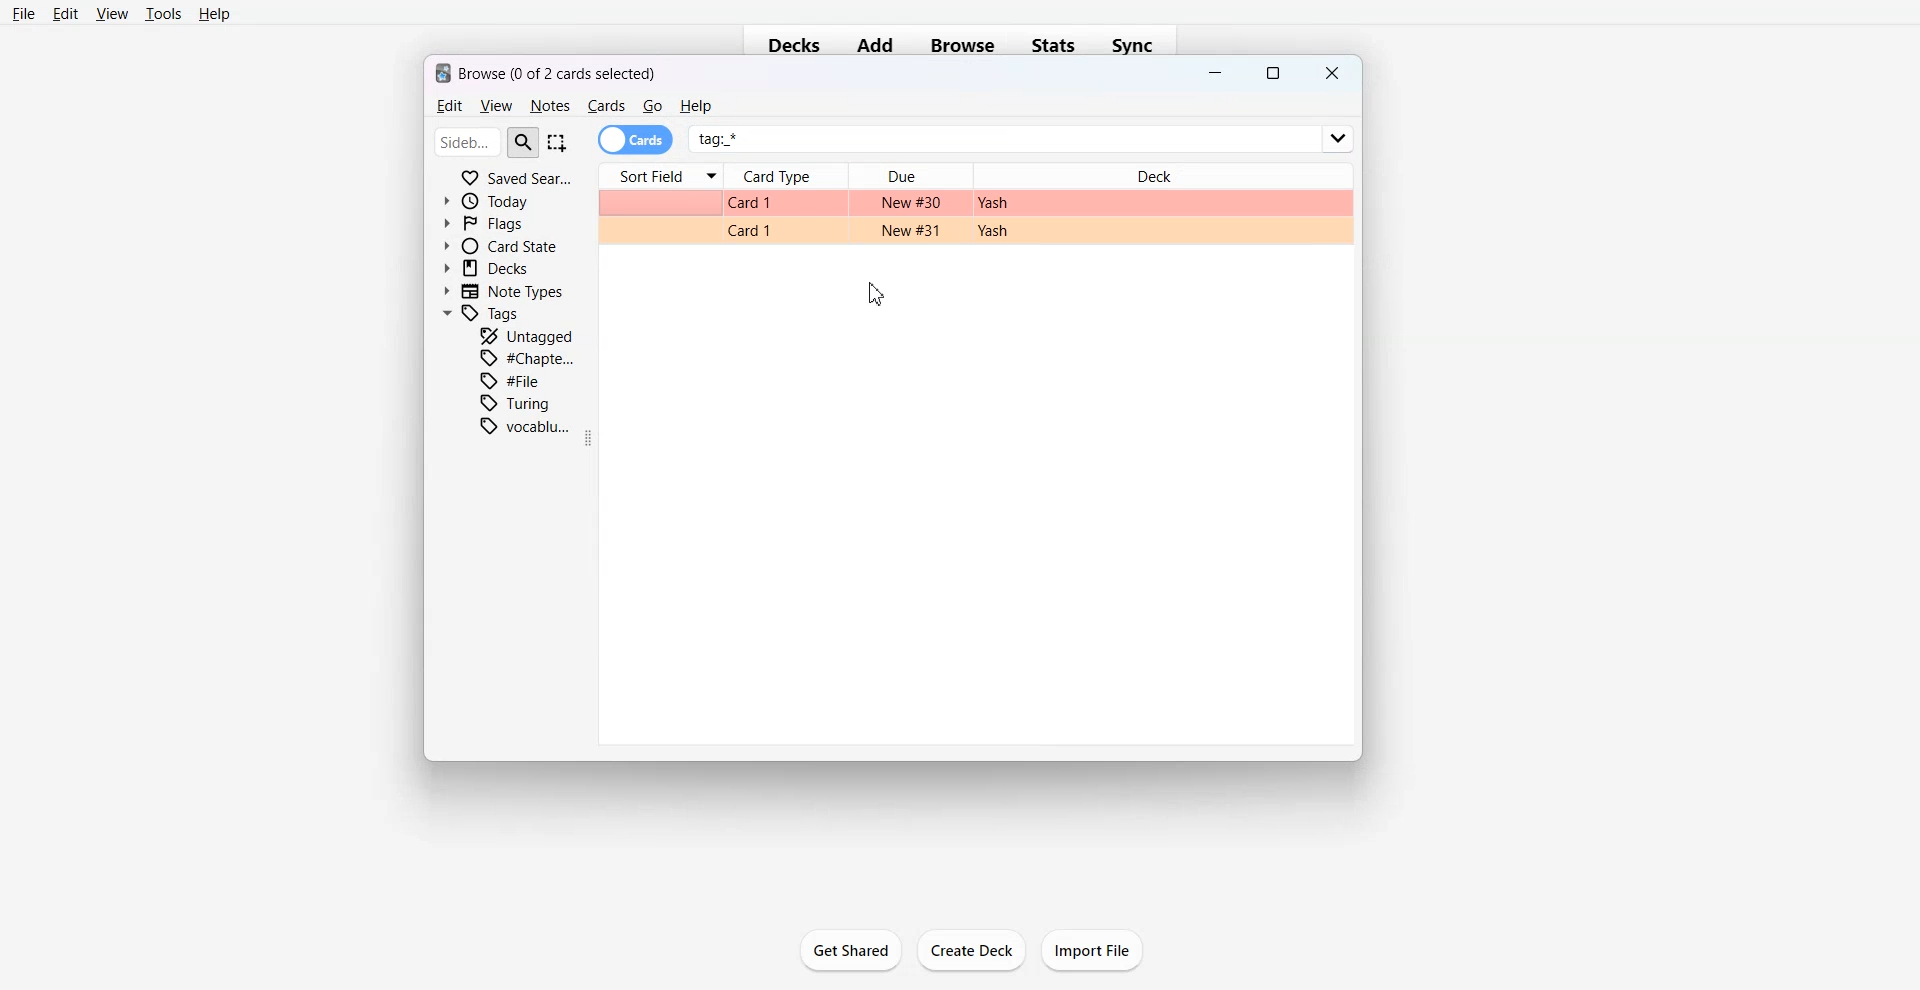  What do you see at coordinates (875, 46) in the screenshot?
I see `Add` at bounding box center [875, 46].